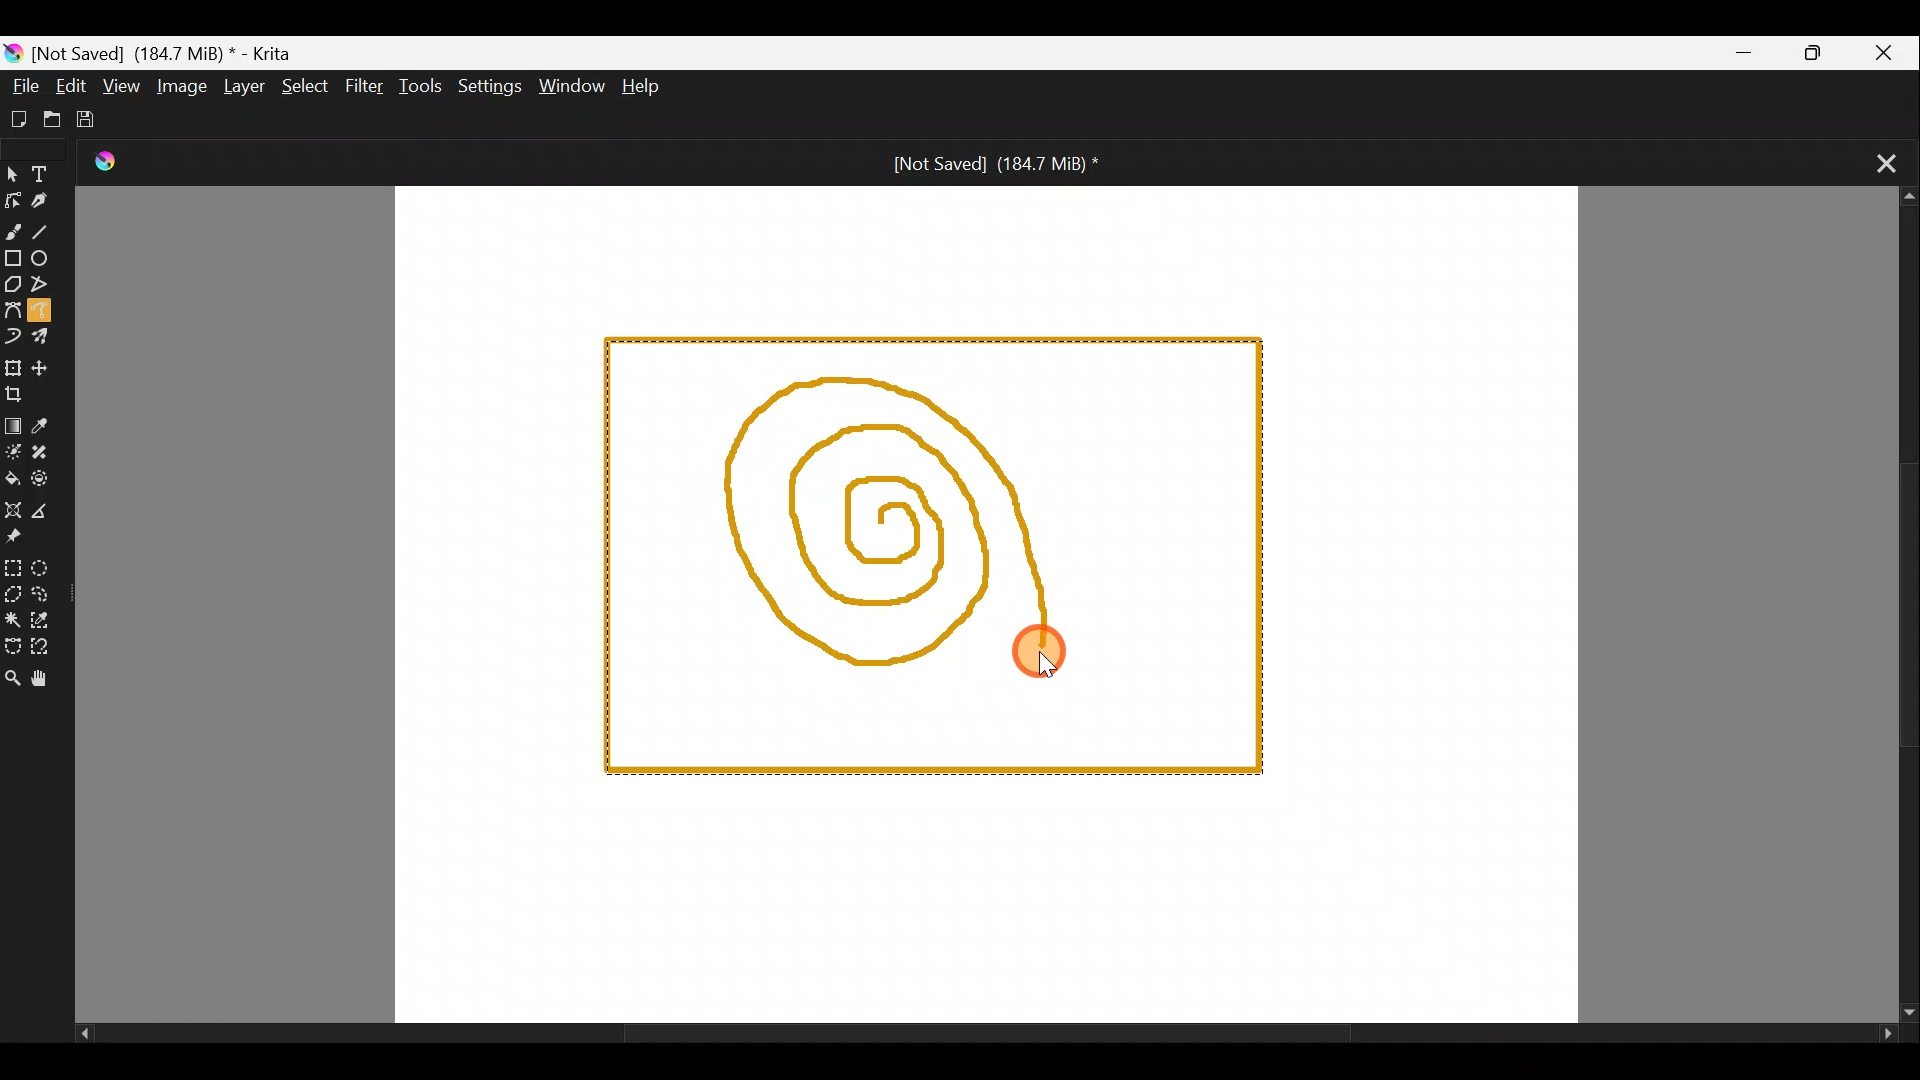  I want to click on Bezier curve tool, so click(14, 311).